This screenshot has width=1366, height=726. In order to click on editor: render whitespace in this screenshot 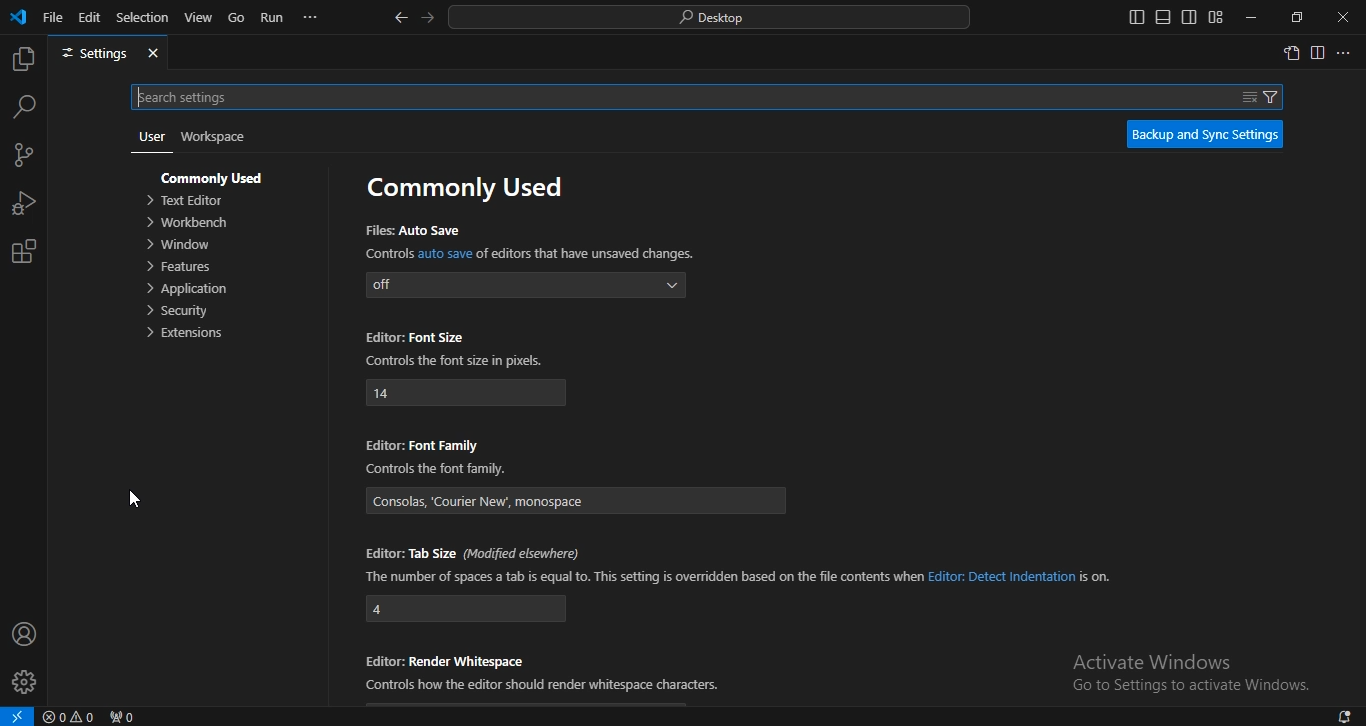, I will do `click(446, 659)`.